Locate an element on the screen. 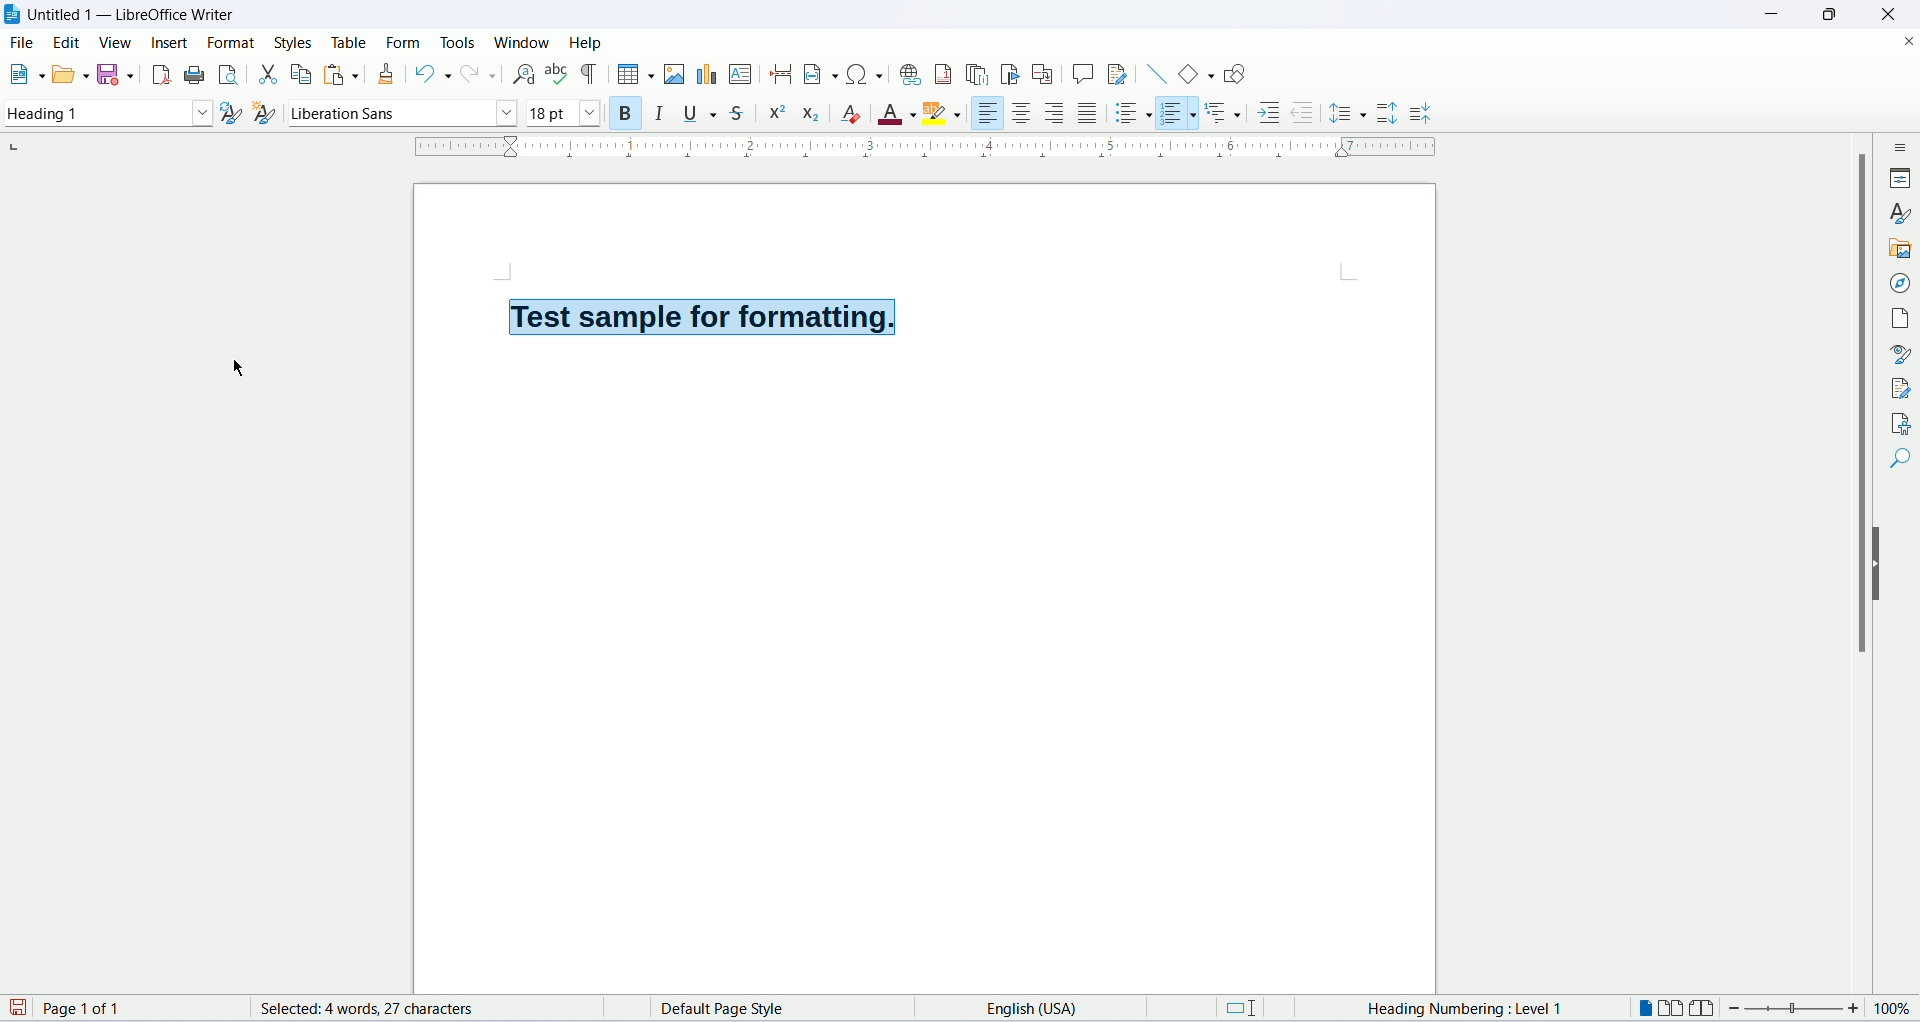 This screenshot has height=1022, width=1920. insert bookmark is located at coordinates (1013, 74).